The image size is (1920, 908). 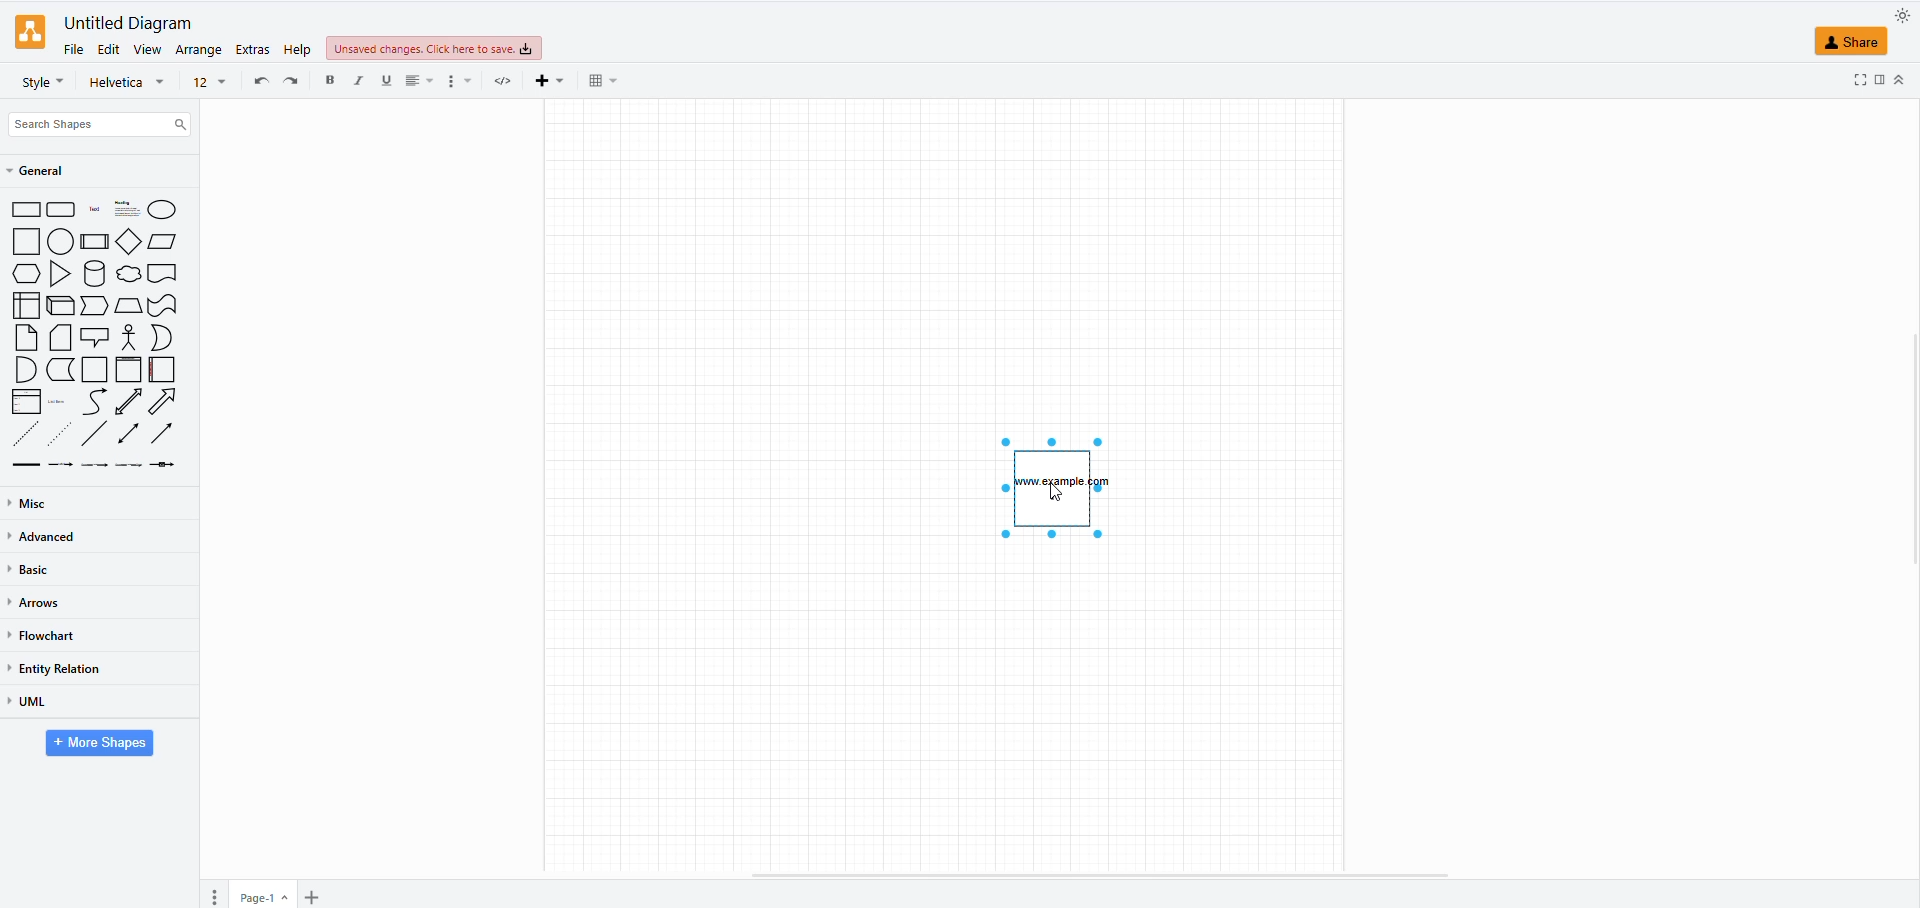 I want to click on callout, so click(x=96, y=337).